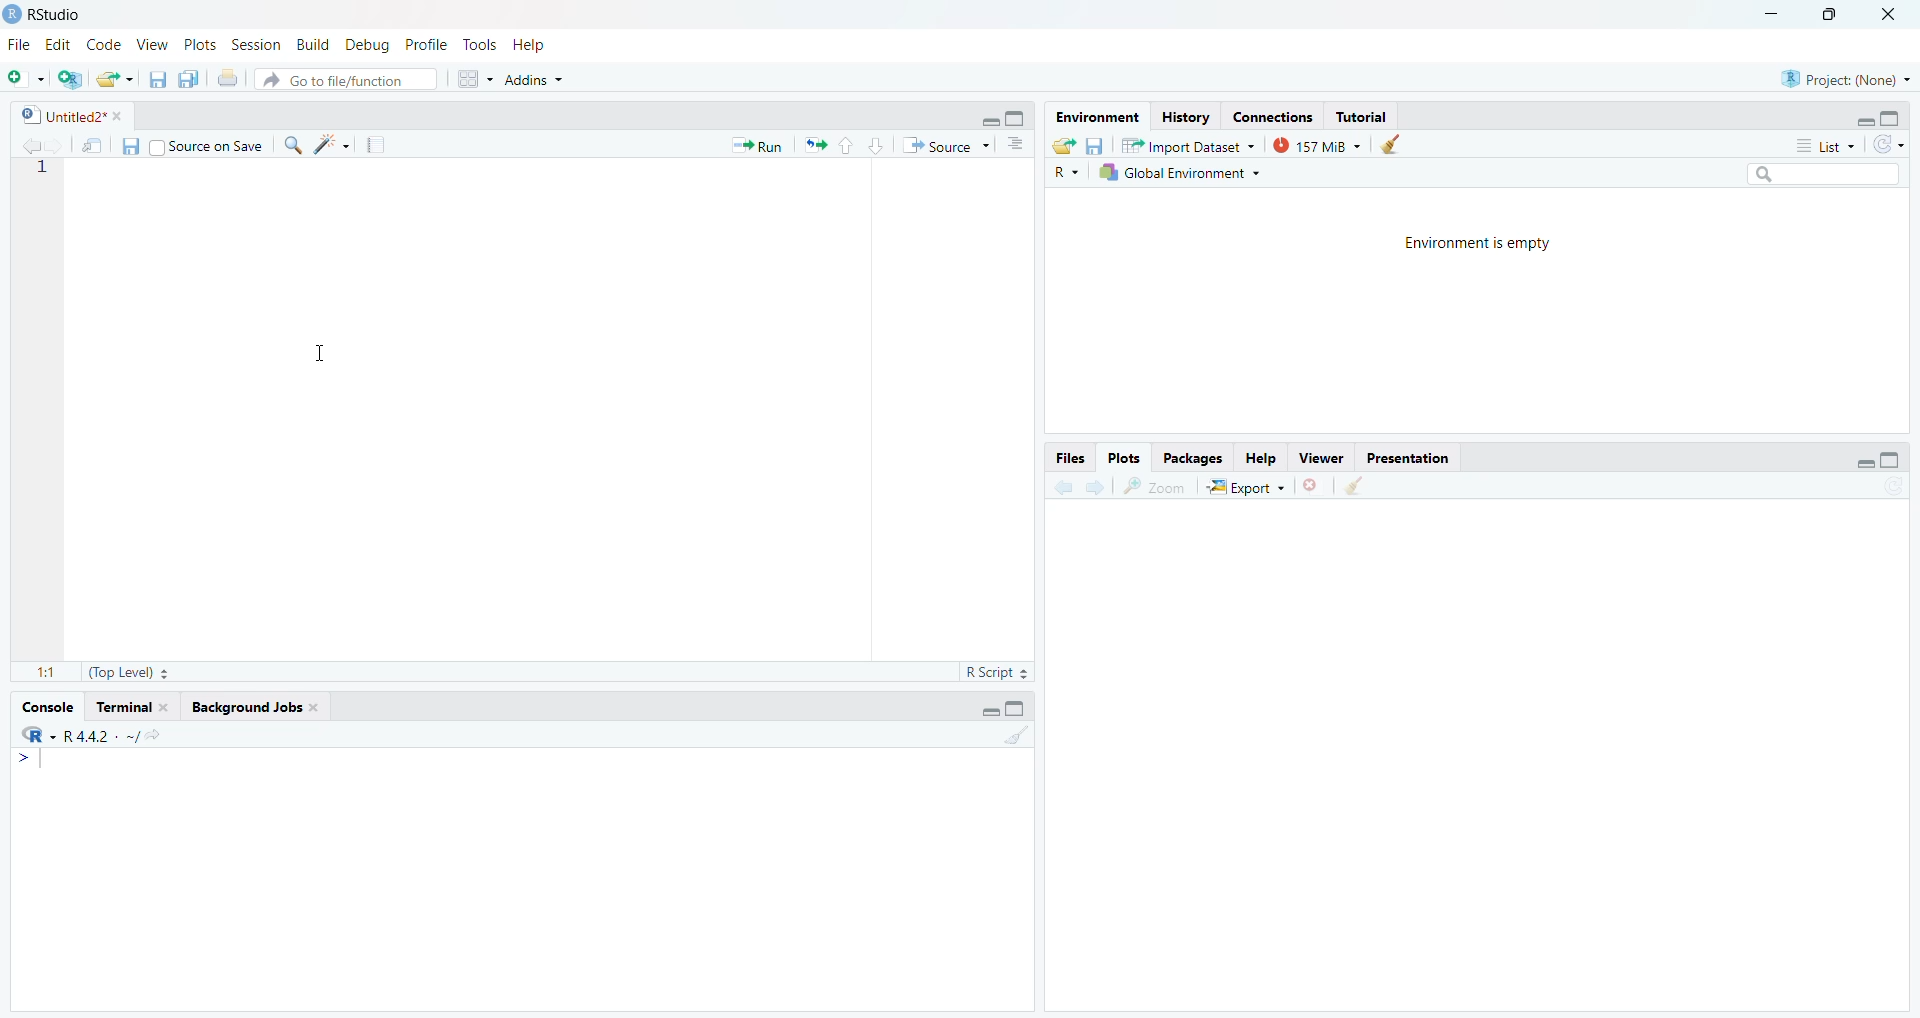  I want to click on search, so click(1823, 173).